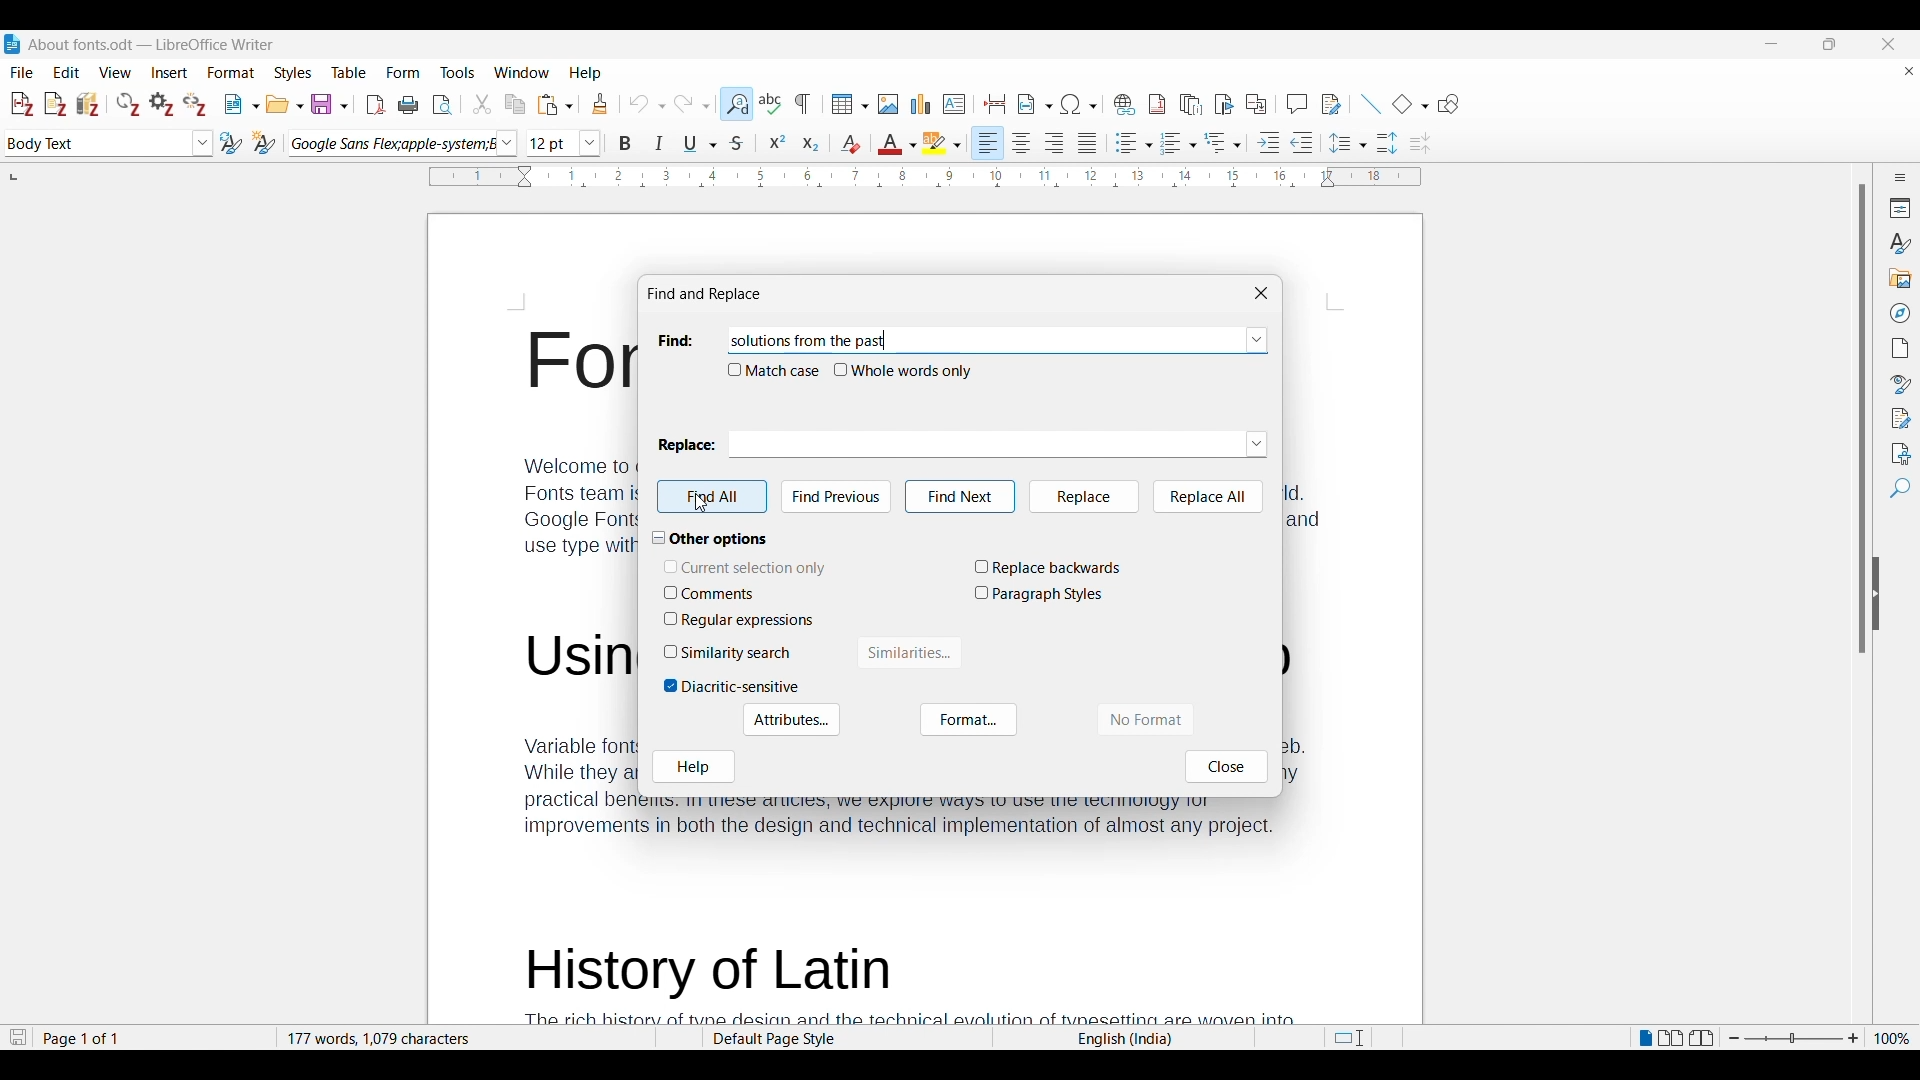 Image resolution: width=1920 pixels, height=1080 pixels. I want to click on Toggle for match case, so click(774, 370).